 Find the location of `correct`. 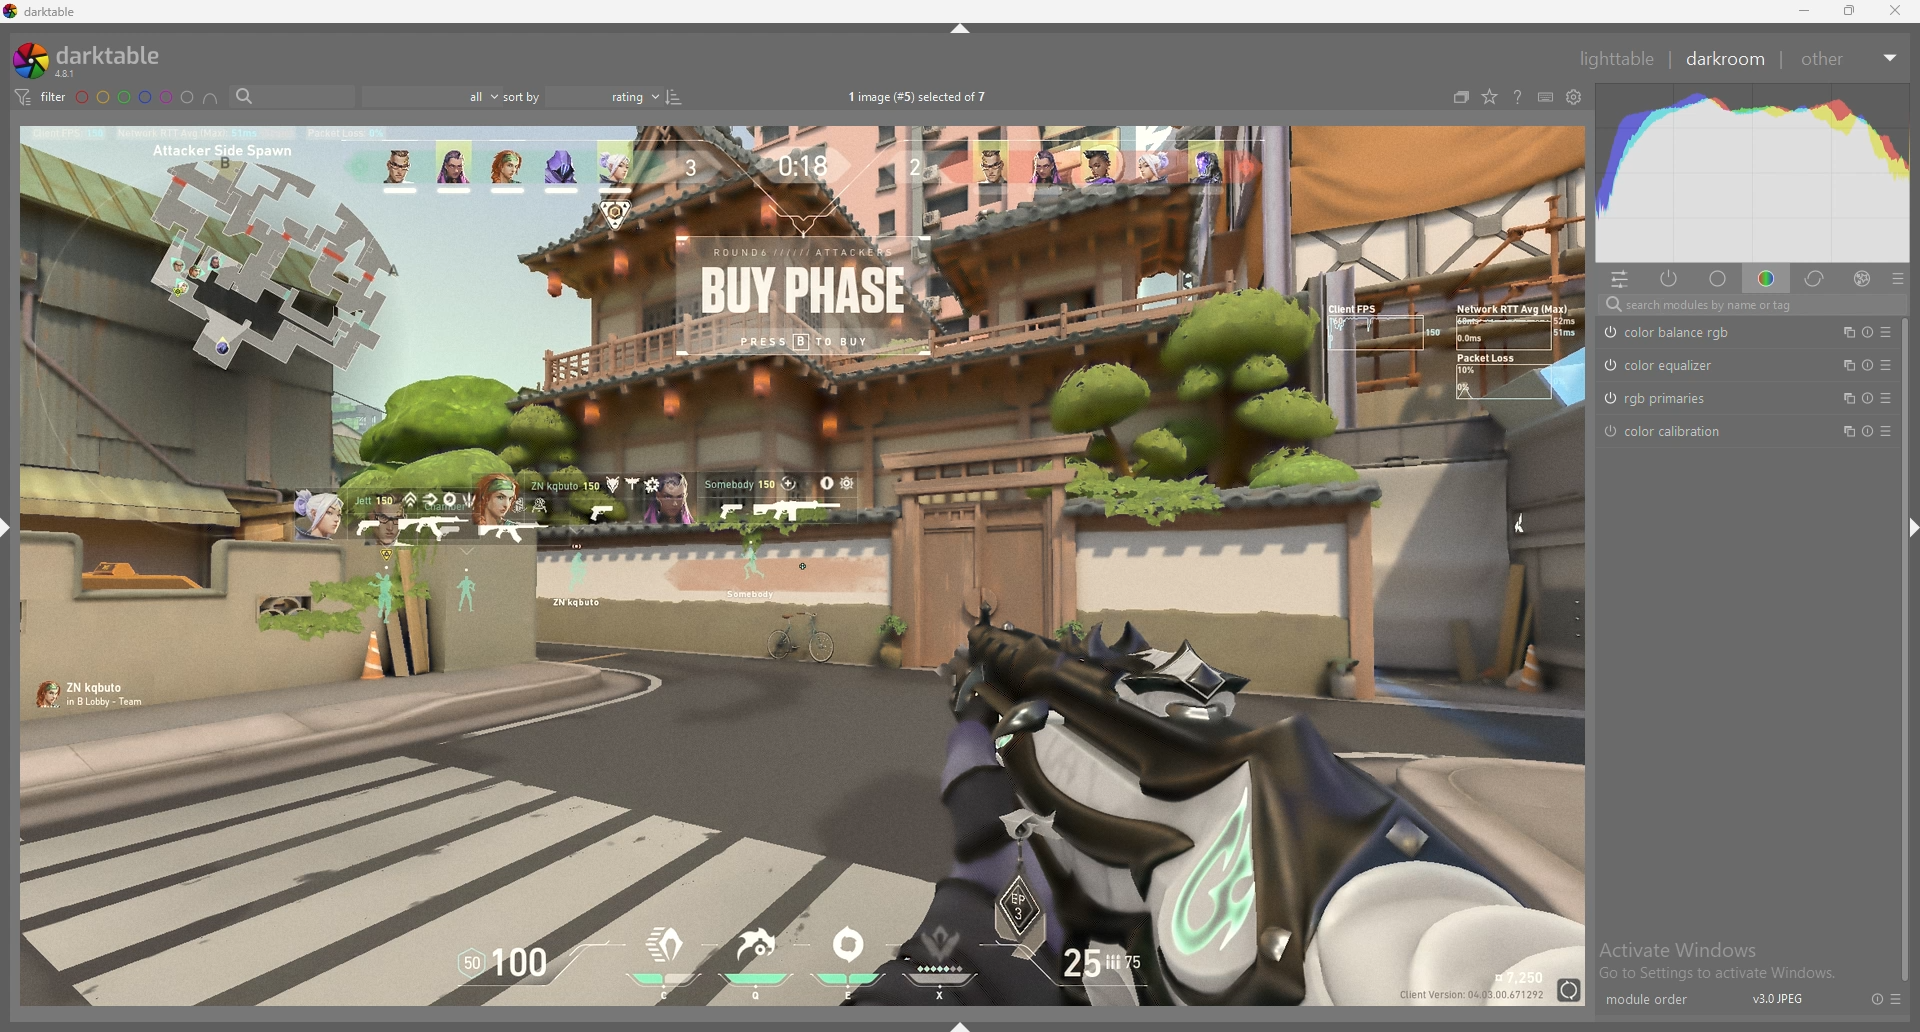

correct is located at coordinates (1816, 278).